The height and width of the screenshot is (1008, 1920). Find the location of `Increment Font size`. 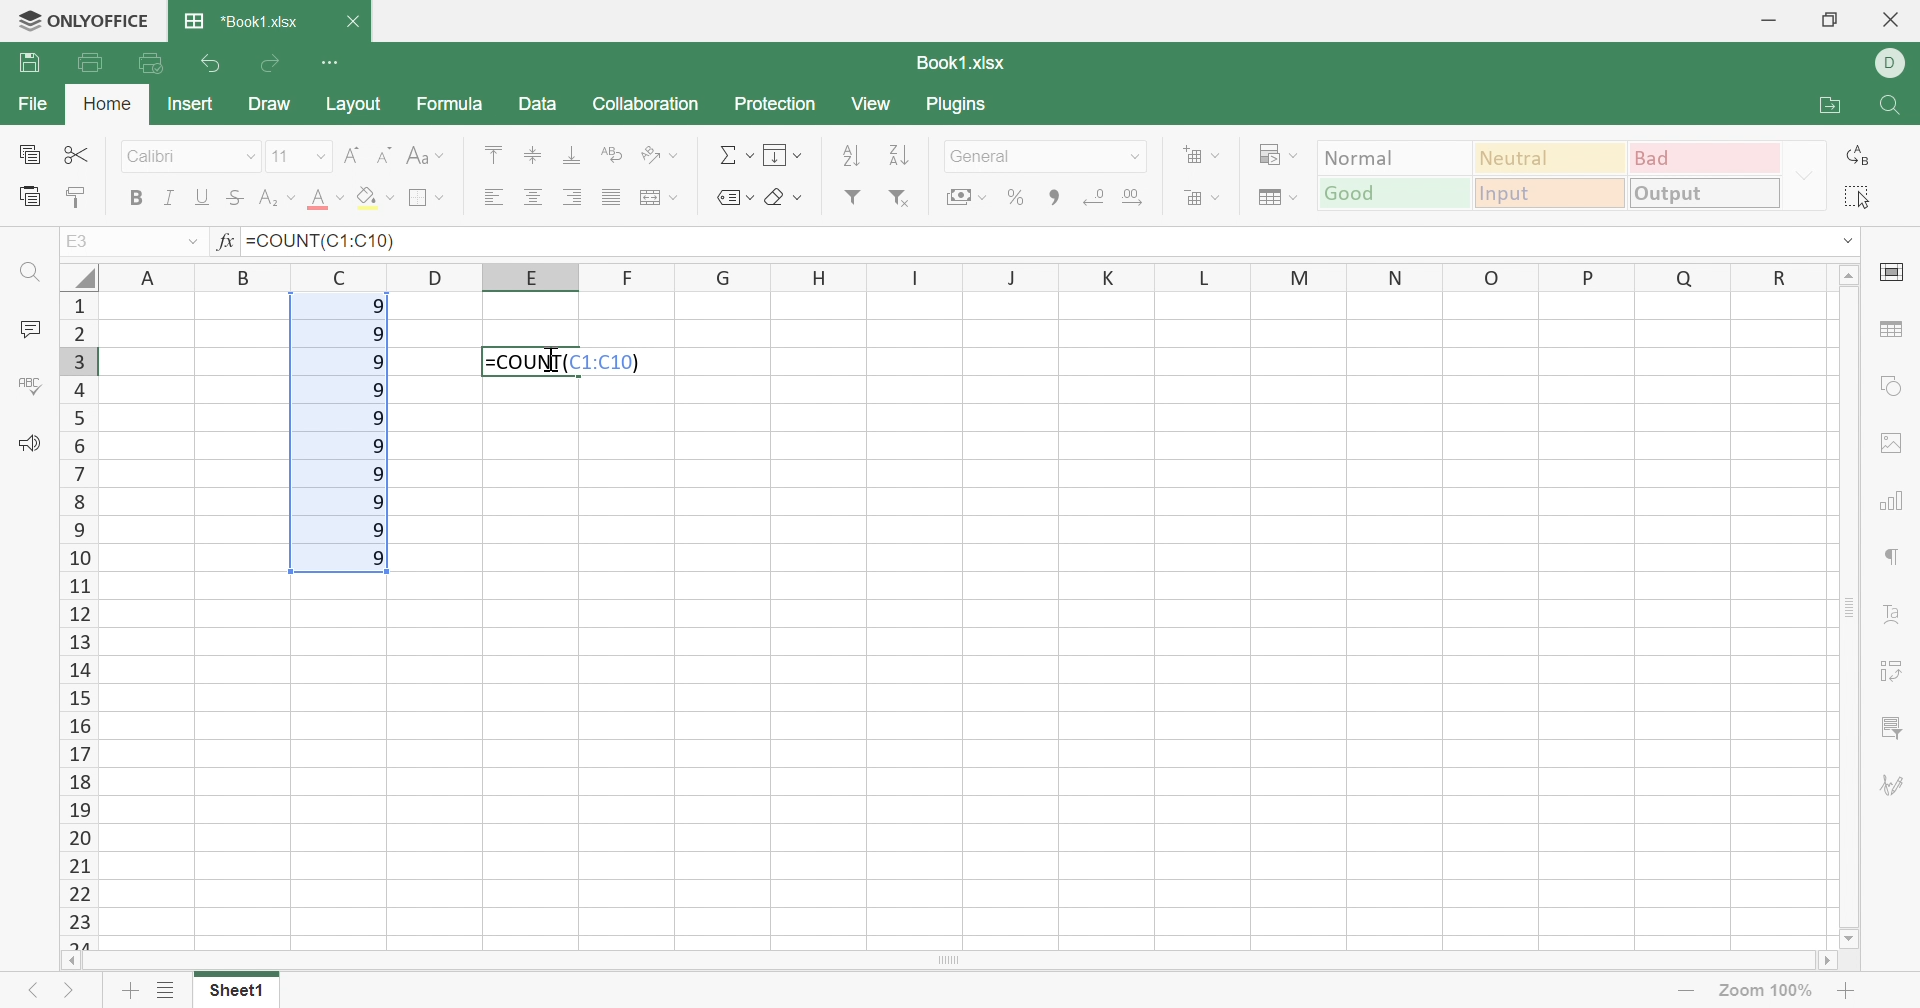

Increment Font size is located at coordinates (353, 156).